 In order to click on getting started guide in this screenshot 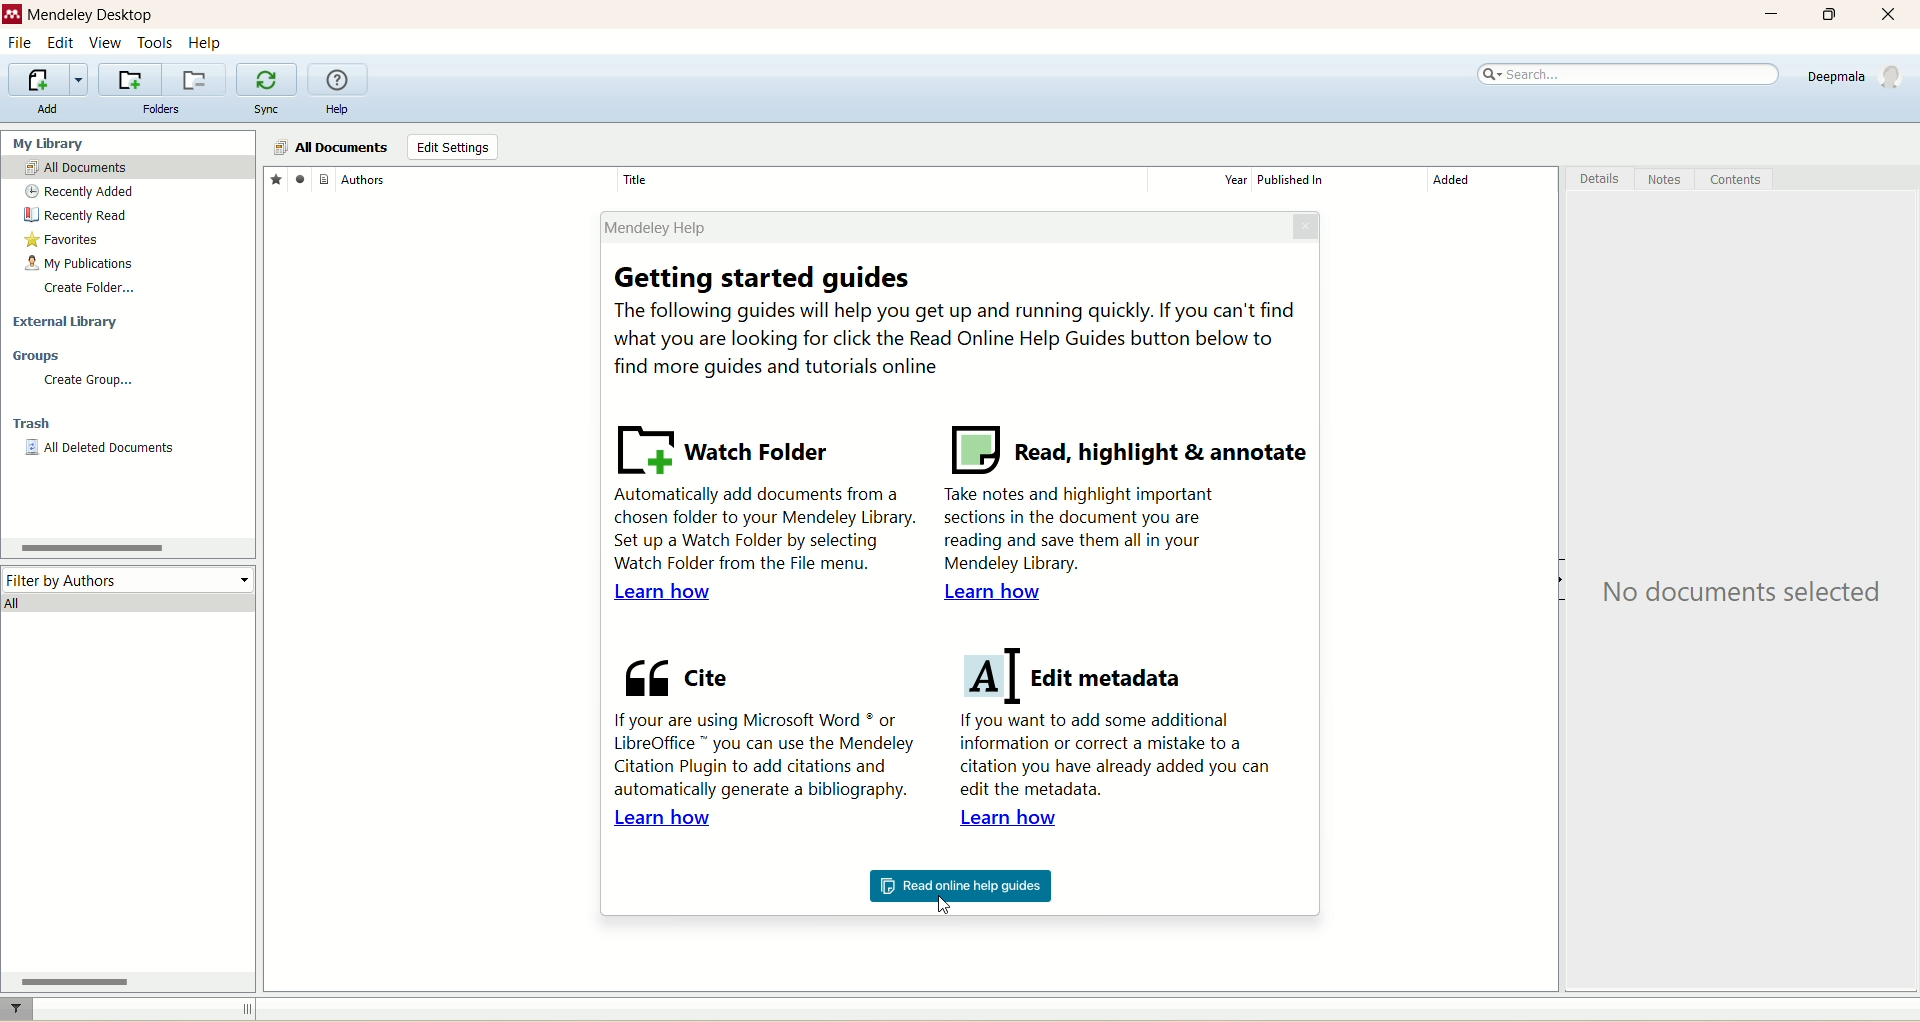, I will do `click(769, 279)`.